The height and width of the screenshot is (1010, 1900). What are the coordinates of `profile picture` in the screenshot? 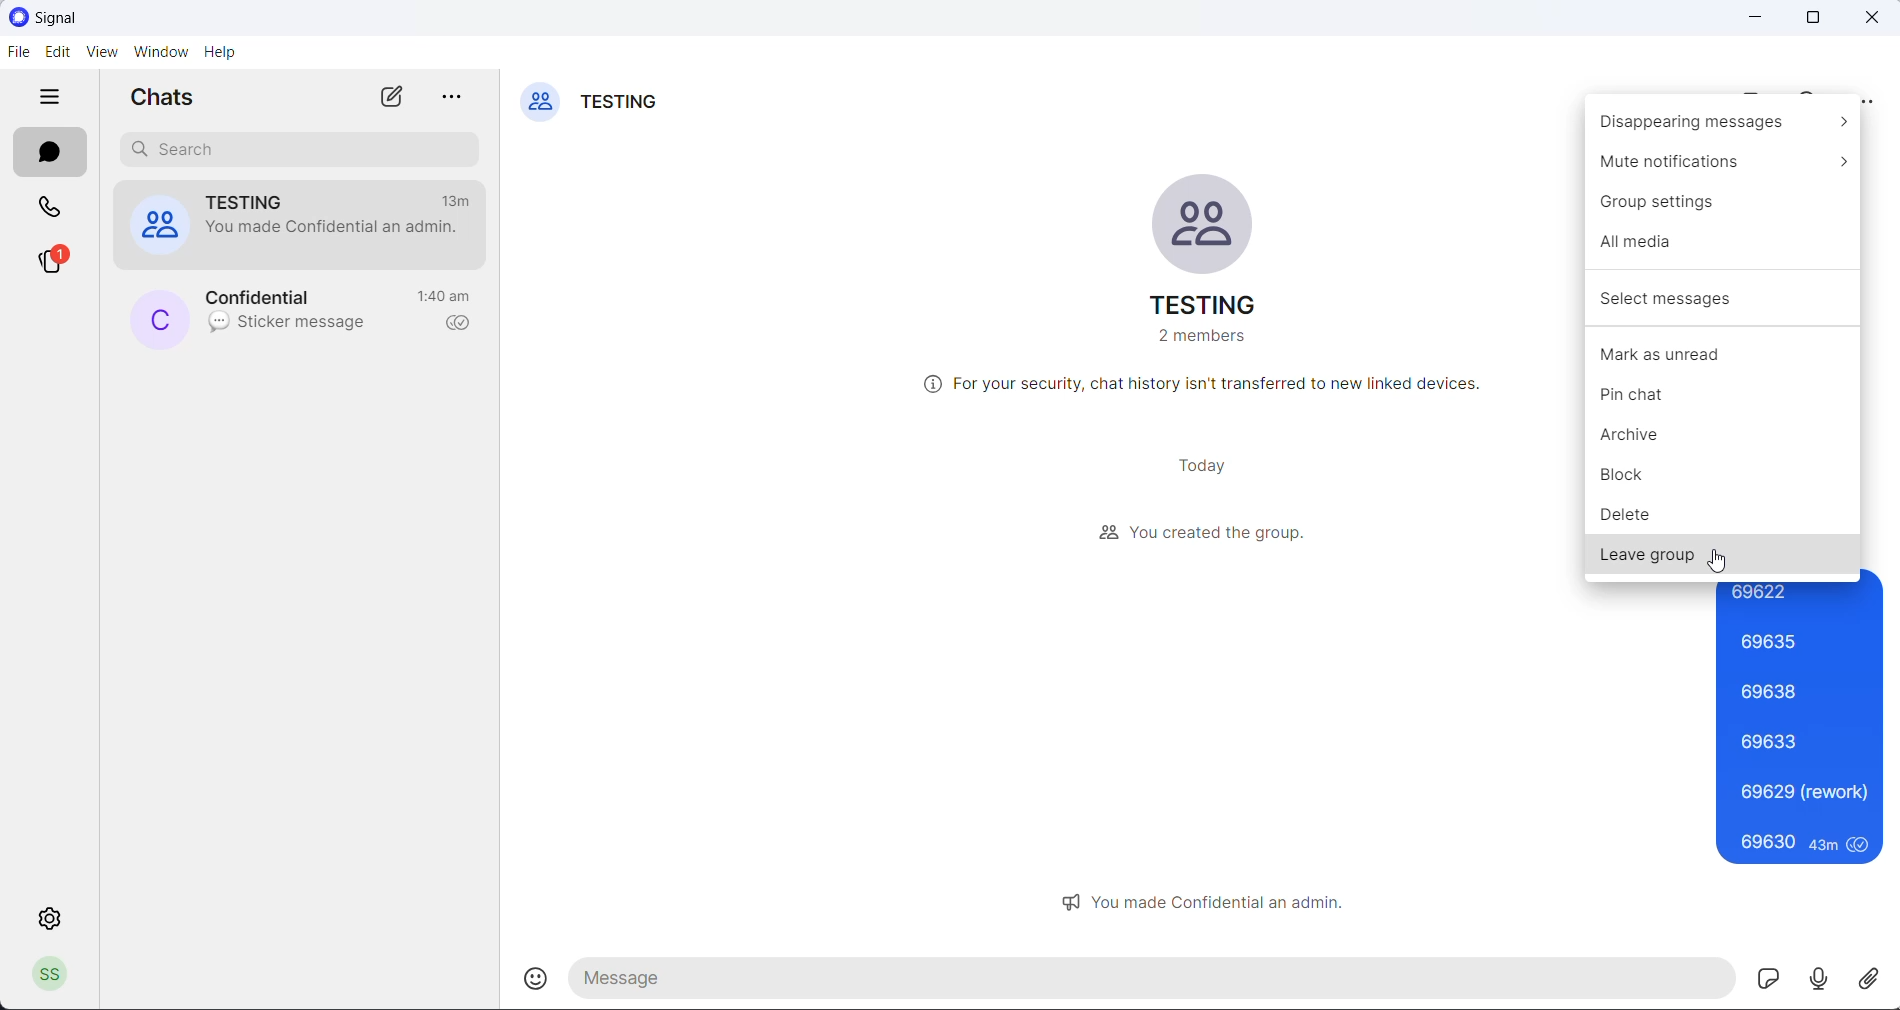 It's located at (160, 319).